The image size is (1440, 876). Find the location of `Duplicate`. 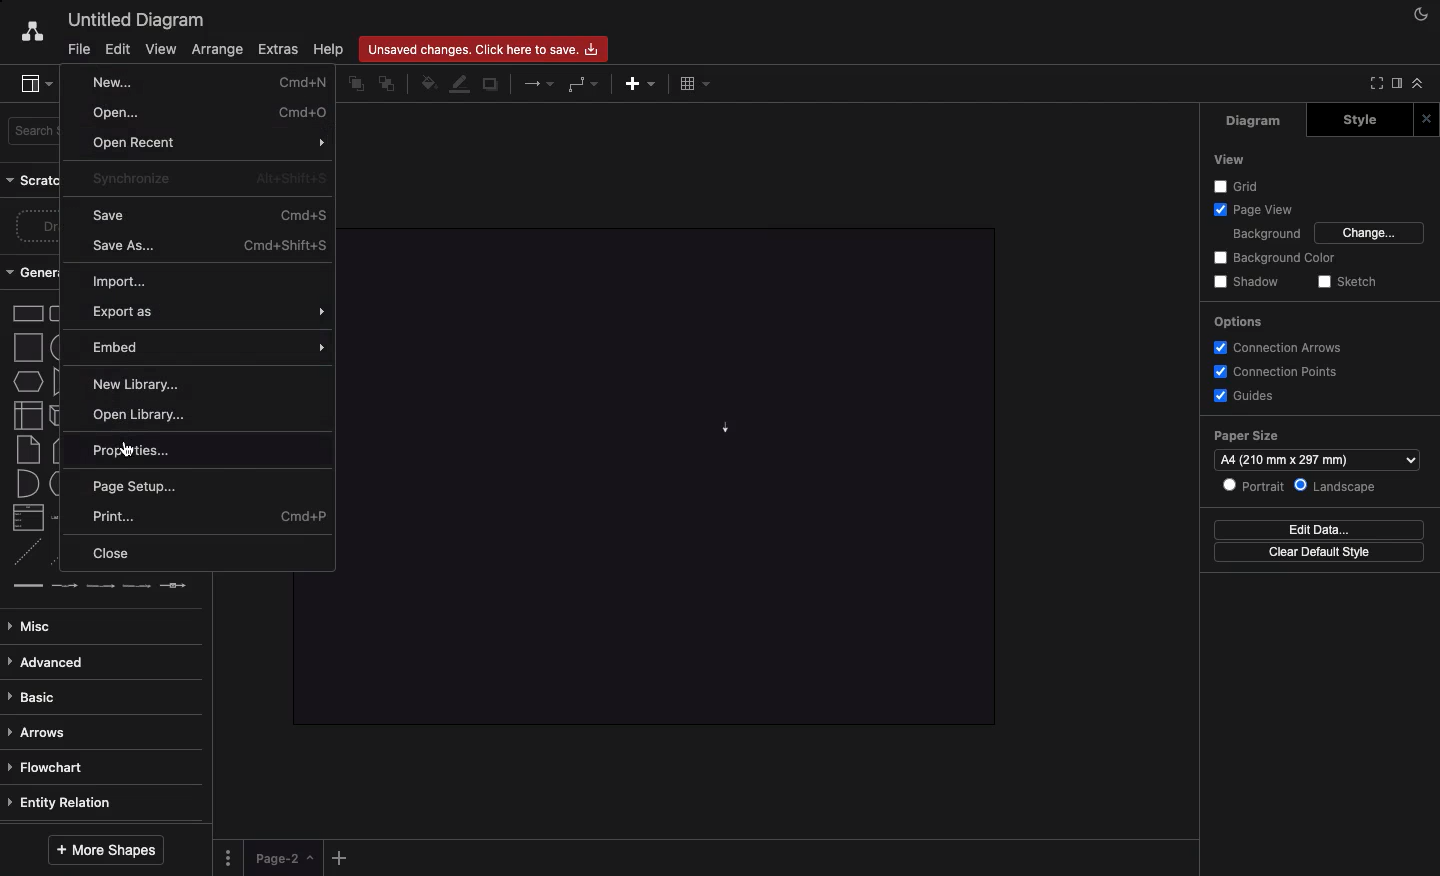

Duplicate is located at coordinates (490, 86).